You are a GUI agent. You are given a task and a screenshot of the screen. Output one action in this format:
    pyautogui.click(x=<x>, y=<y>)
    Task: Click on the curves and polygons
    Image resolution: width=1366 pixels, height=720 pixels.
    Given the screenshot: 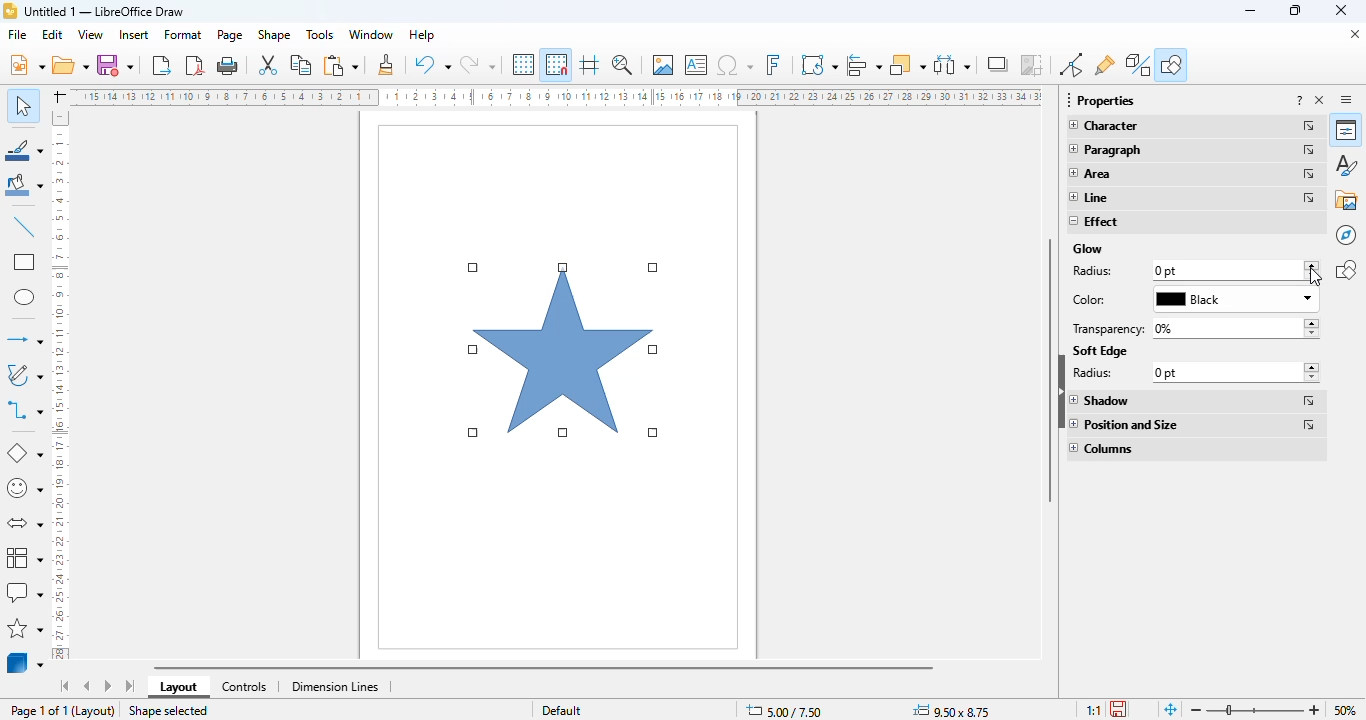 What is the action you would take?
    pyautogui.click(x=23, y=376)
    